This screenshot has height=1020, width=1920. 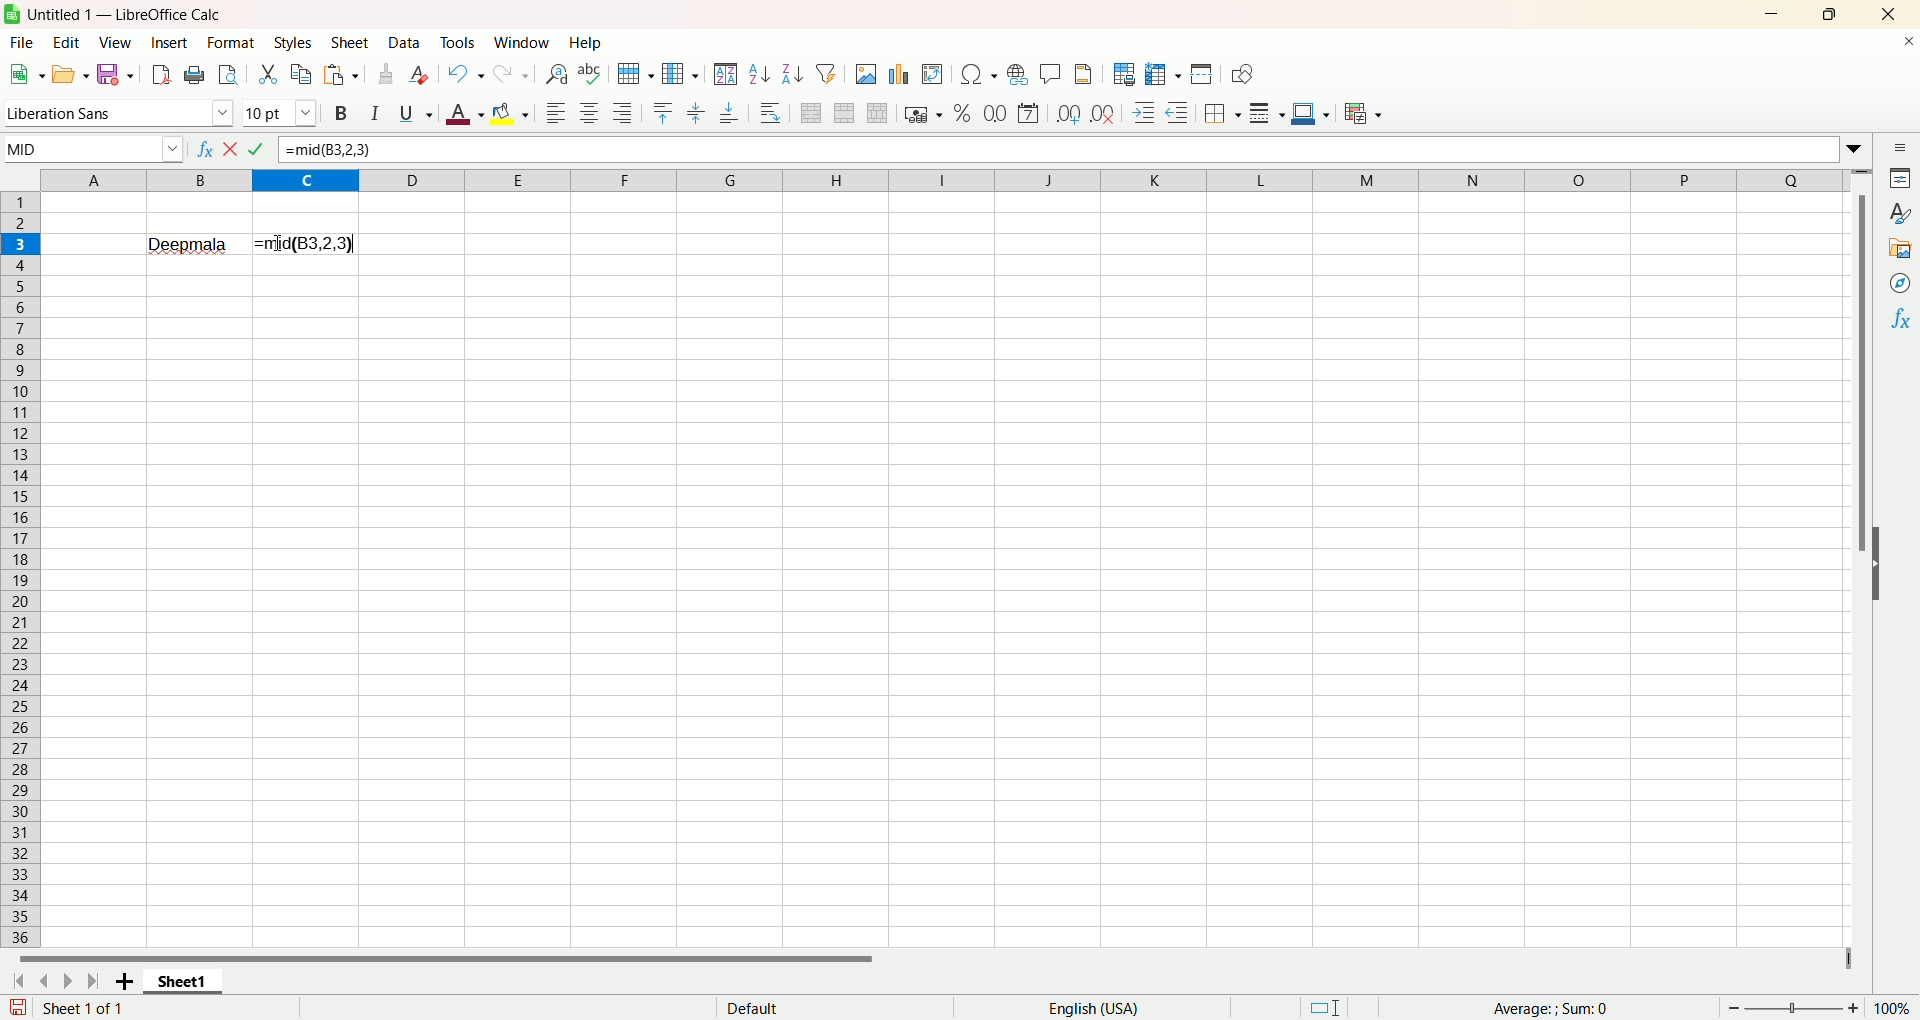 I want to click on Underline, so click(x=416, y=113).